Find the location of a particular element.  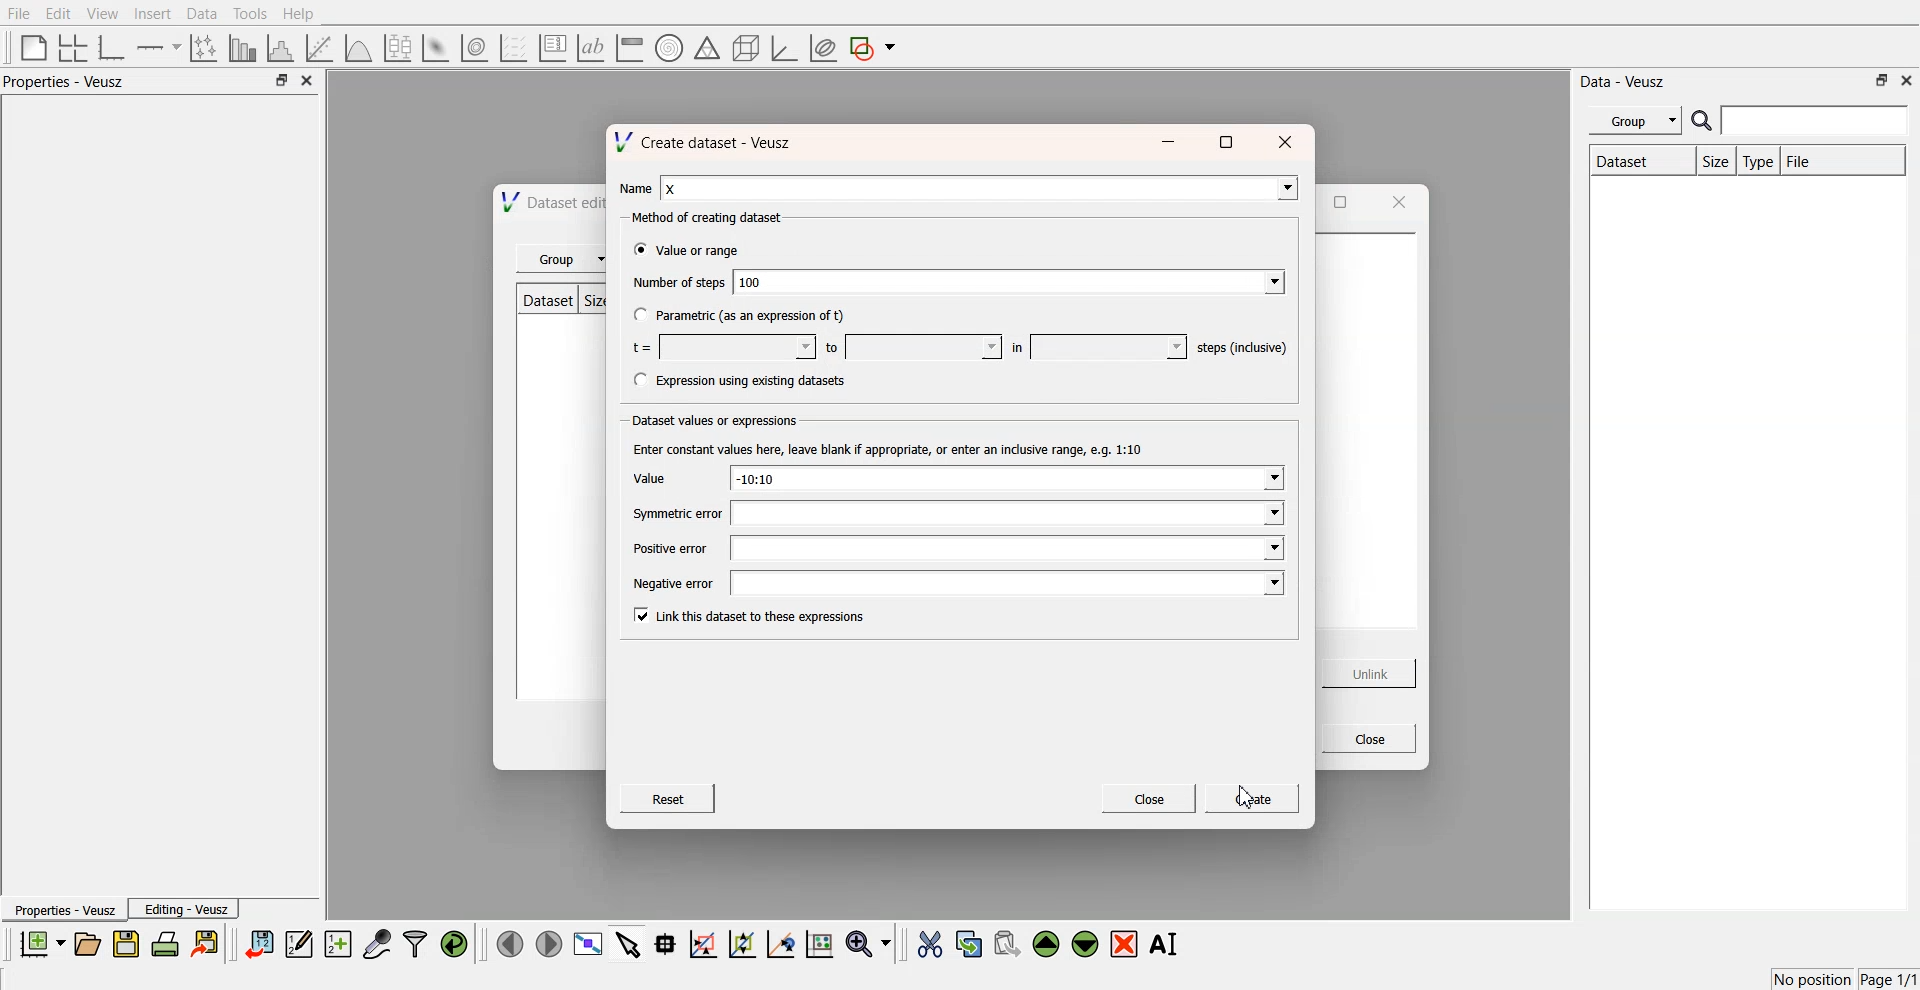

3d graph is located at coordinates (783, 49).